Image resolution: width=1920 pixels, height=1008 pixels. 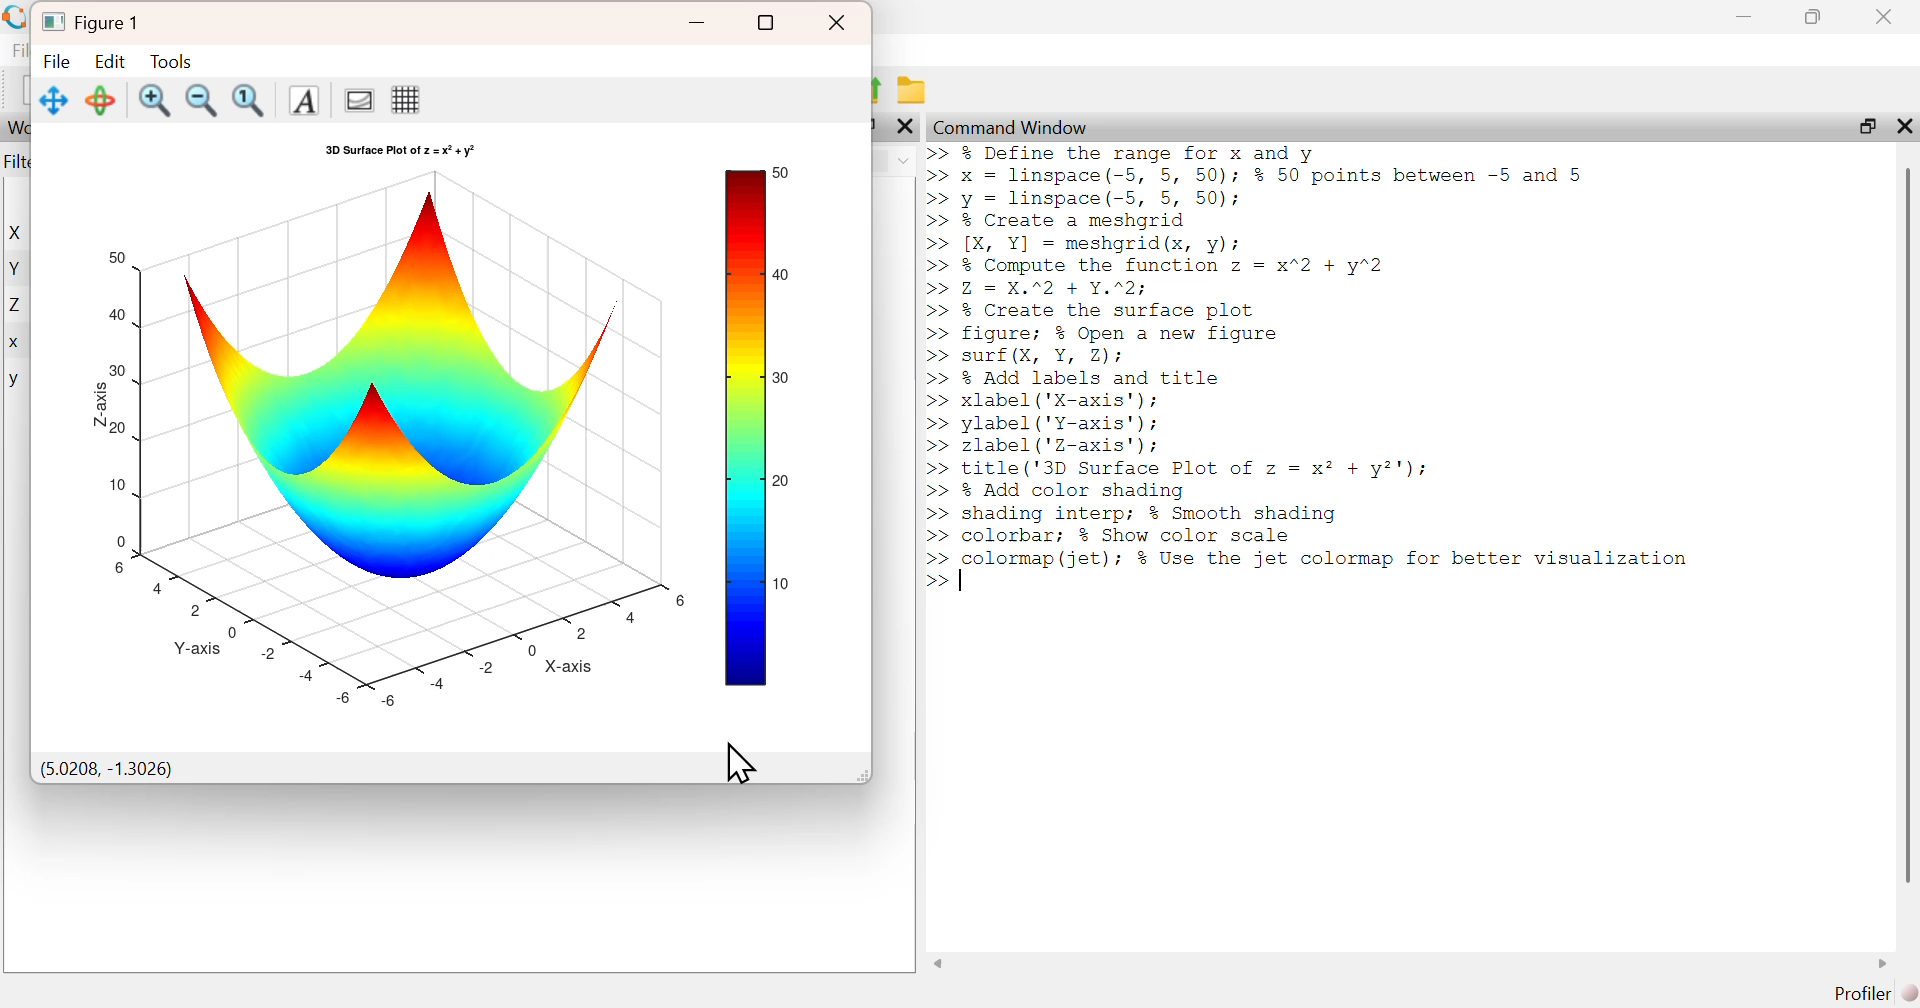 What do you see at coordinates (14, 381) in the screenshot?
I see `y` at bounding box center [14, 381].